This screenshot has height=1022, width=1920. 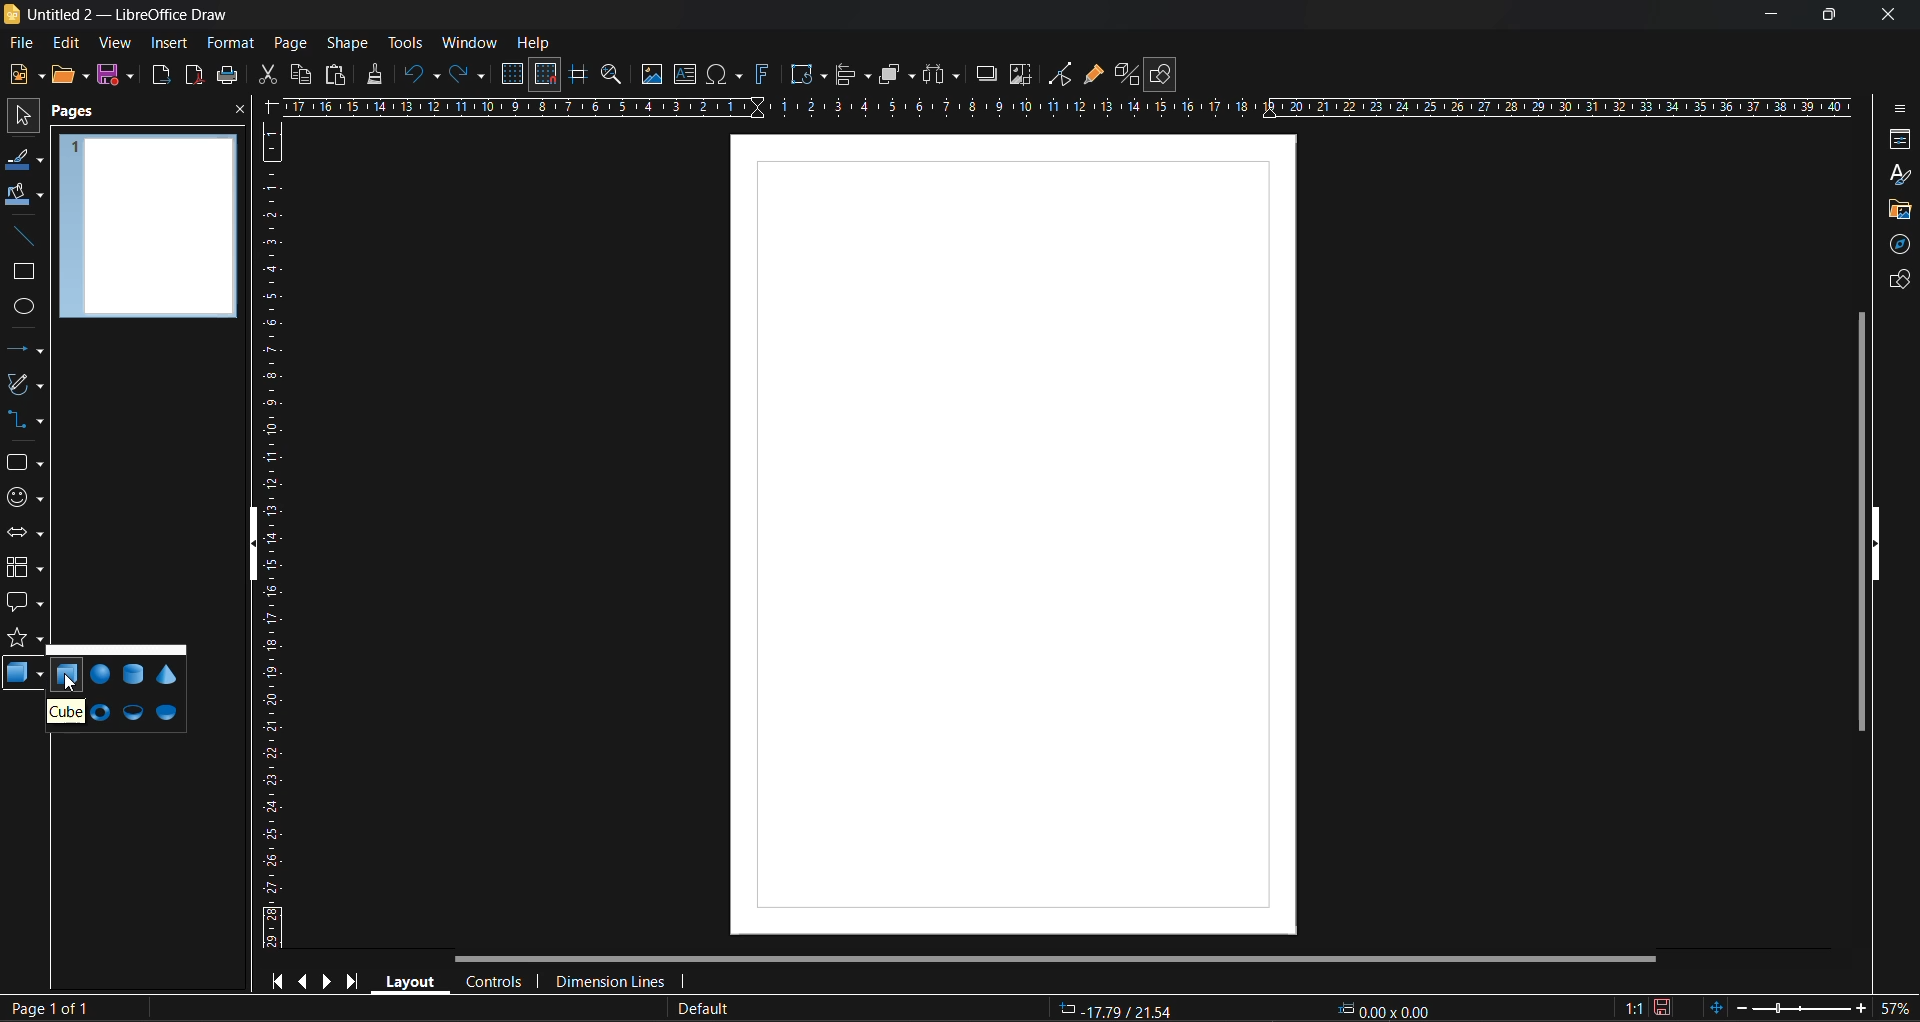 I want to click on select, so click(x=18, y=119).